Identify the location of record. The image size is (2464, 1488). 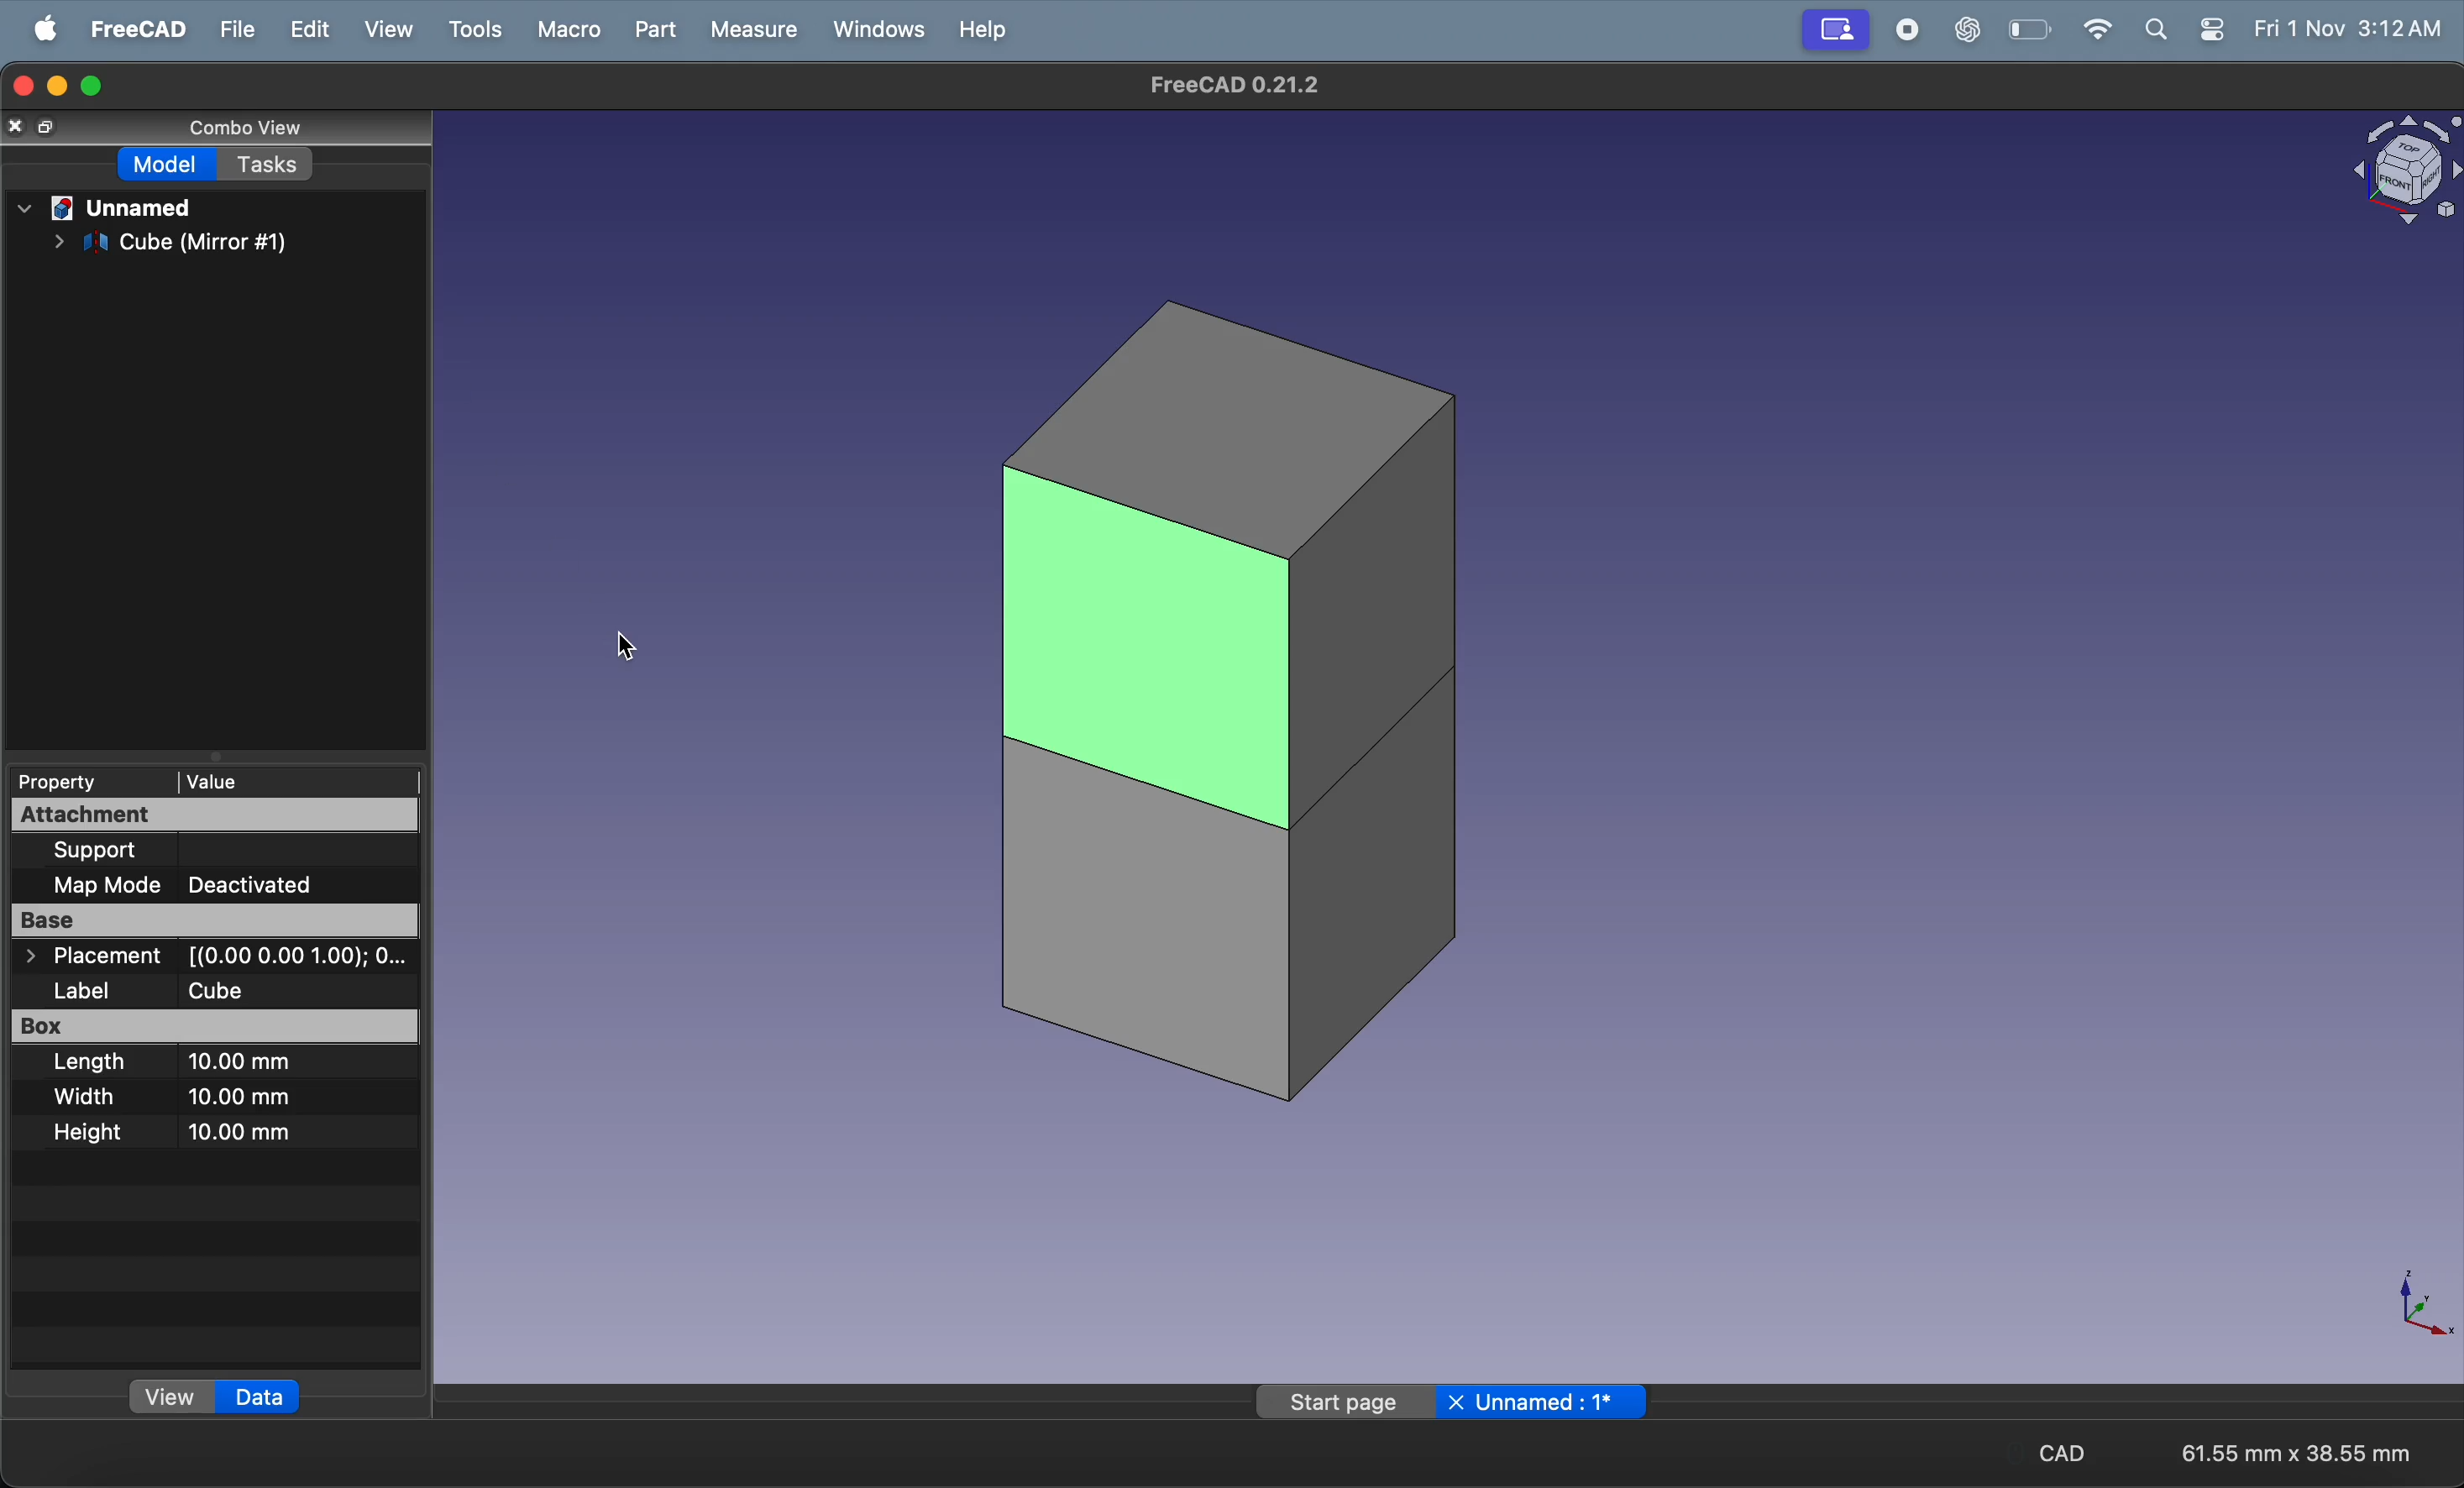
(1910, 28).